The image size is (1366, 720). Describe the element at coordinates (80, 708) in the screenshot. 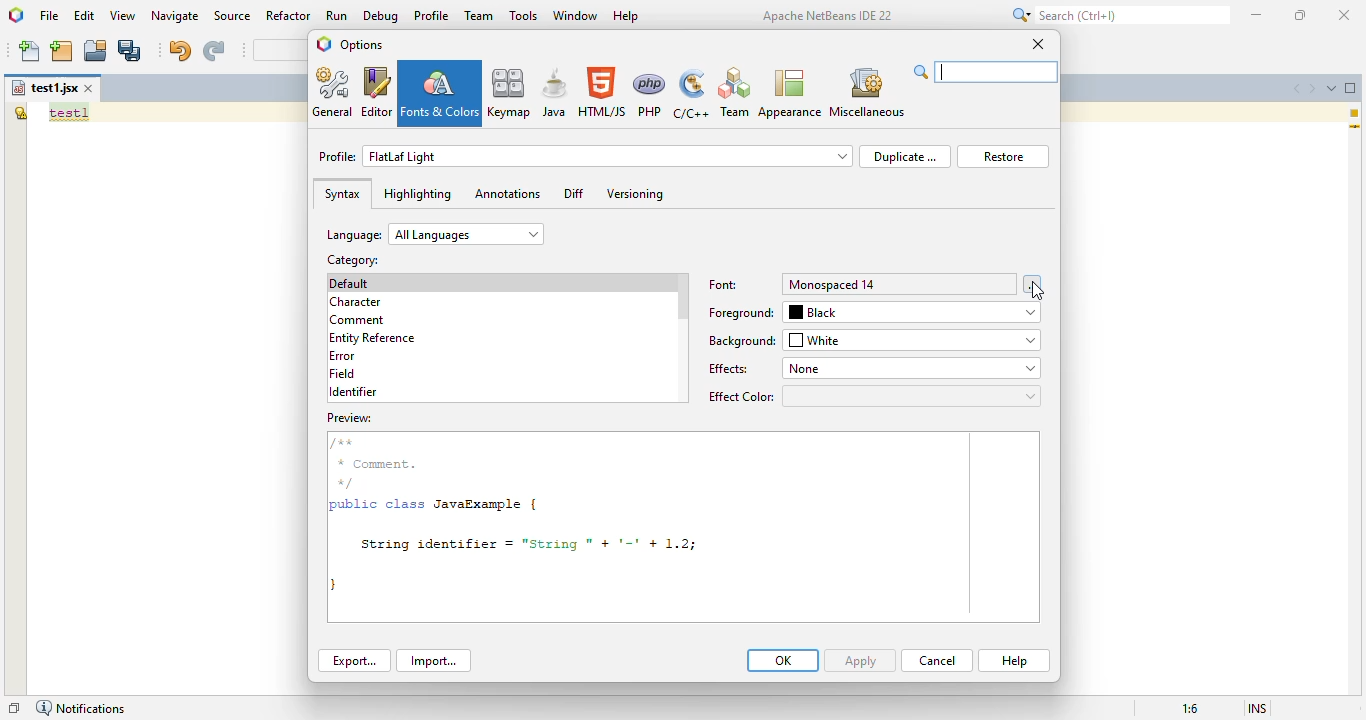

I see `notifications` at that location.